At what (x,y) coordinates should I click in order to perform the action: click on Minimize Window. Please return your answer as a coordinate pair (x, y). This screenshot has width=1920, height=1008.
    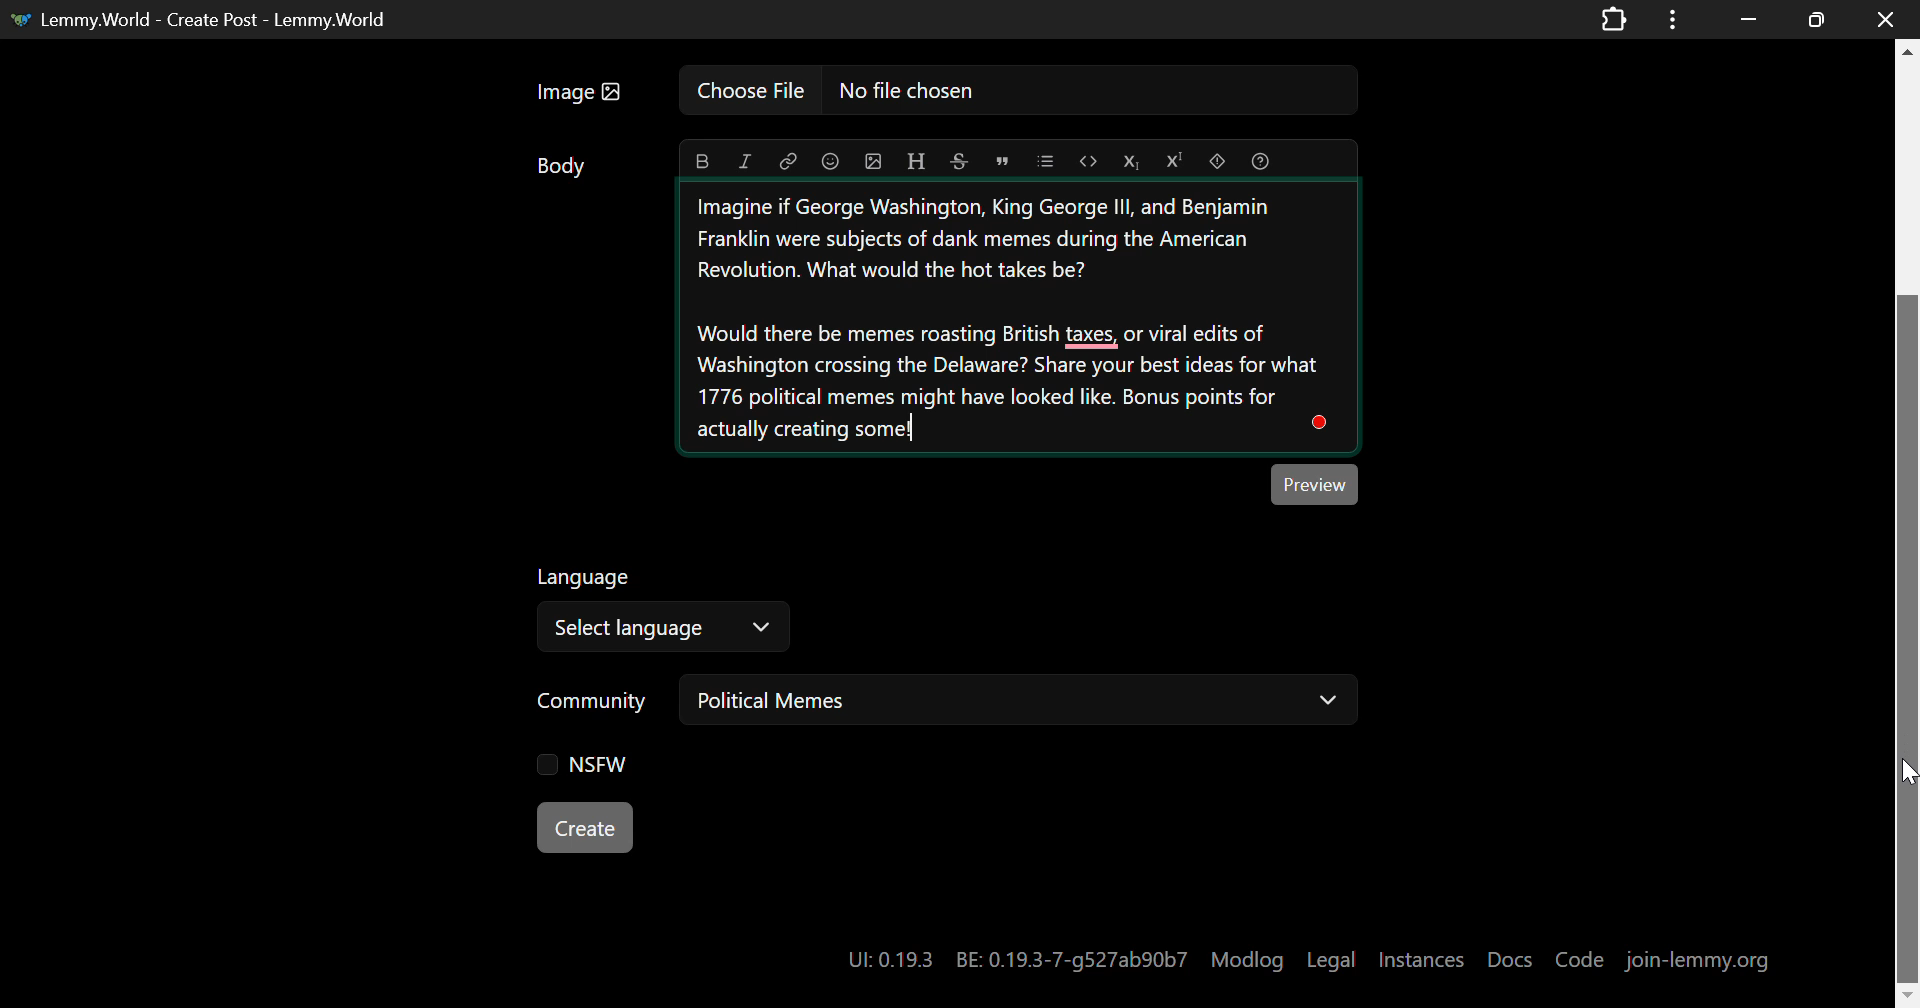
    Looking at the image, I should click on (1813, 20).